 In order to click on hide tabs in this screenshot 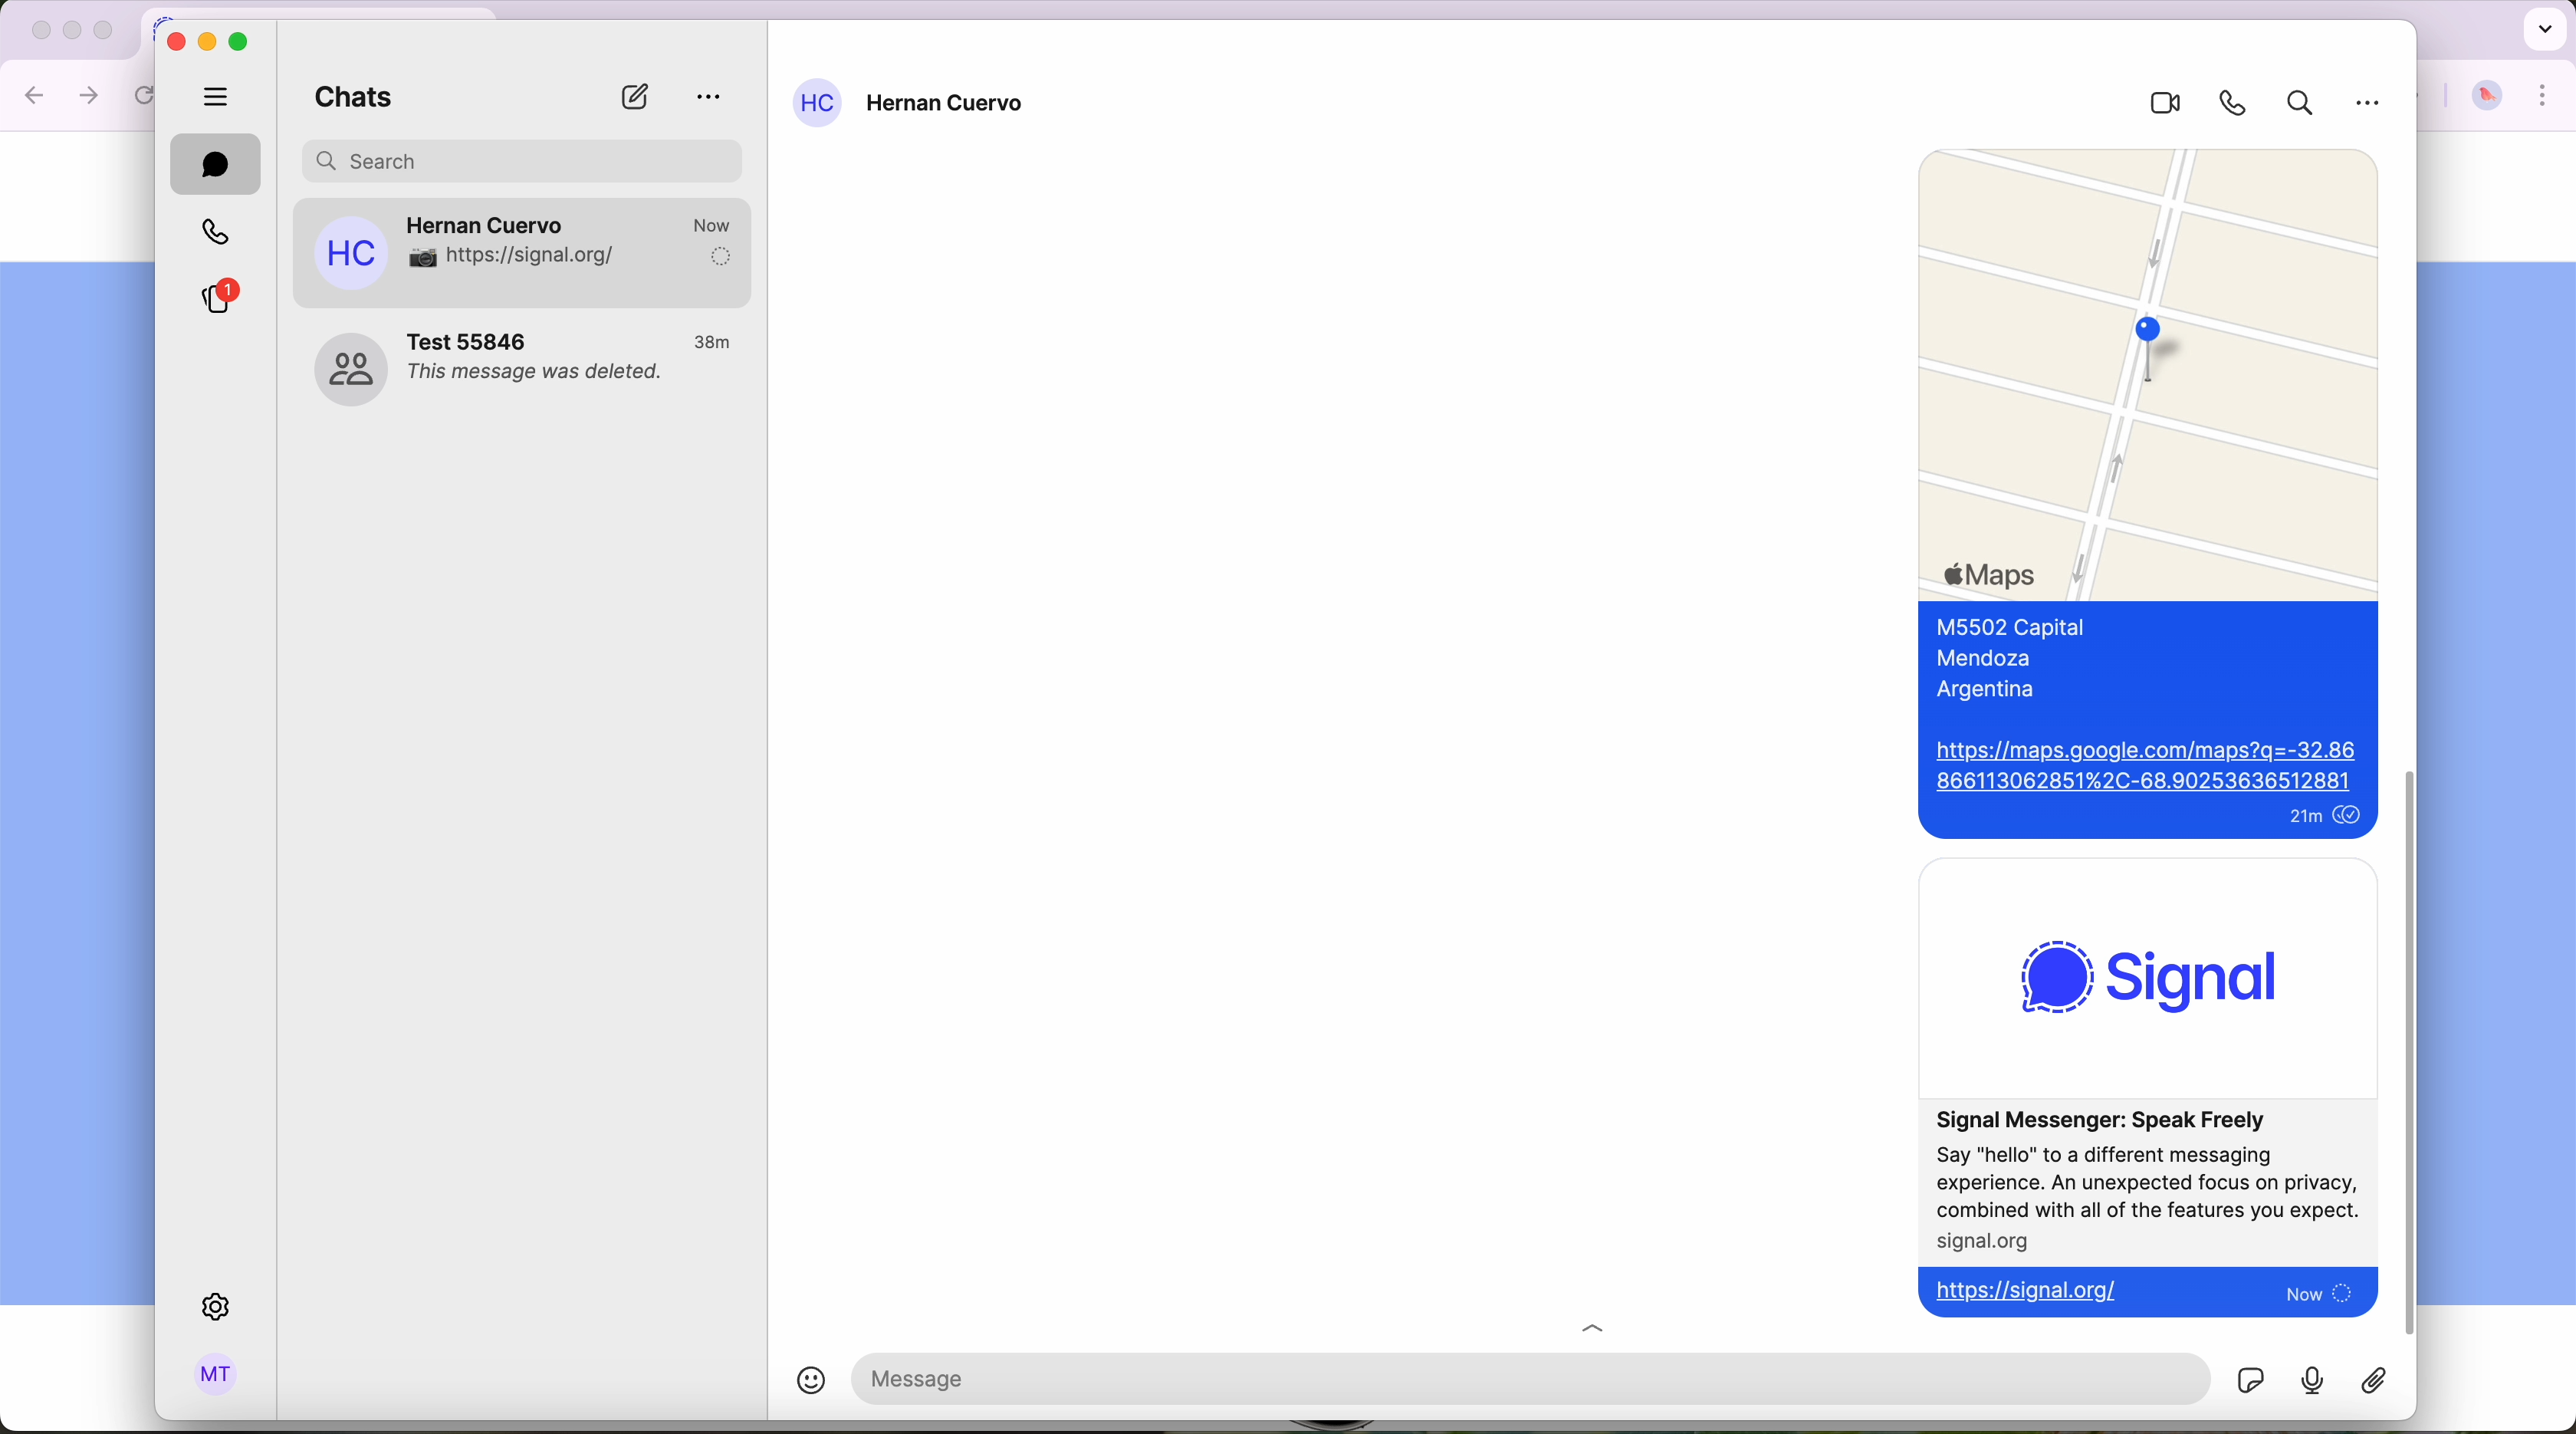, I will do `click(217, 94)`.